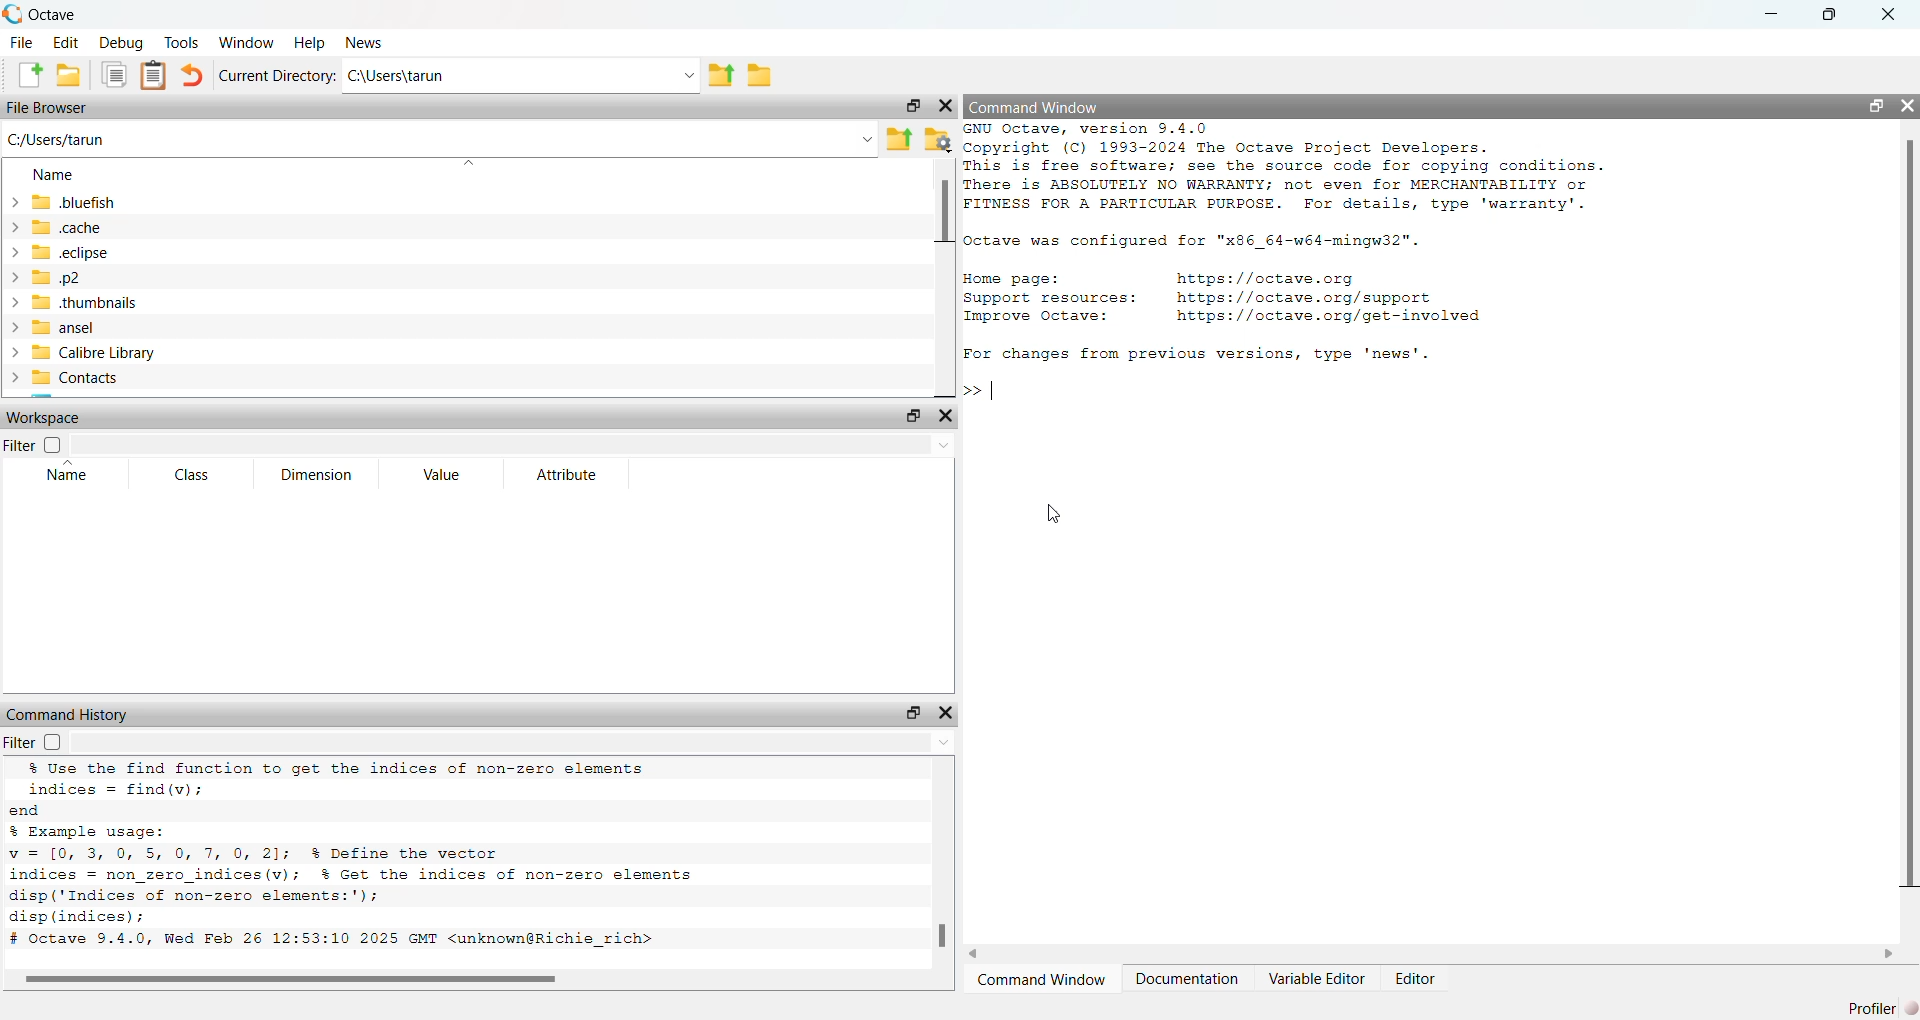  Describe the element at coordinates (20, 743) in the screenshot. I see `Filter` at that location.